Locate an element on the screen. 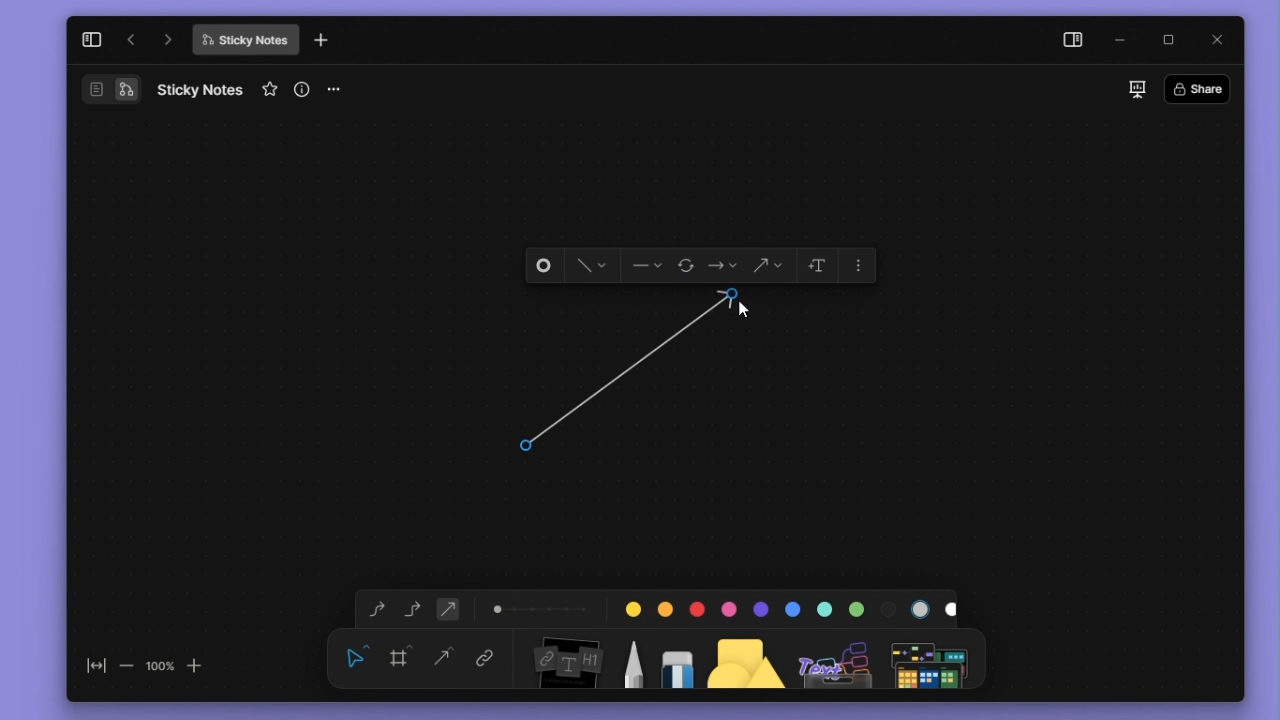 Image resolution: width=1280 pixels, height=720 pixels. more is located at coordinates (933, 658).